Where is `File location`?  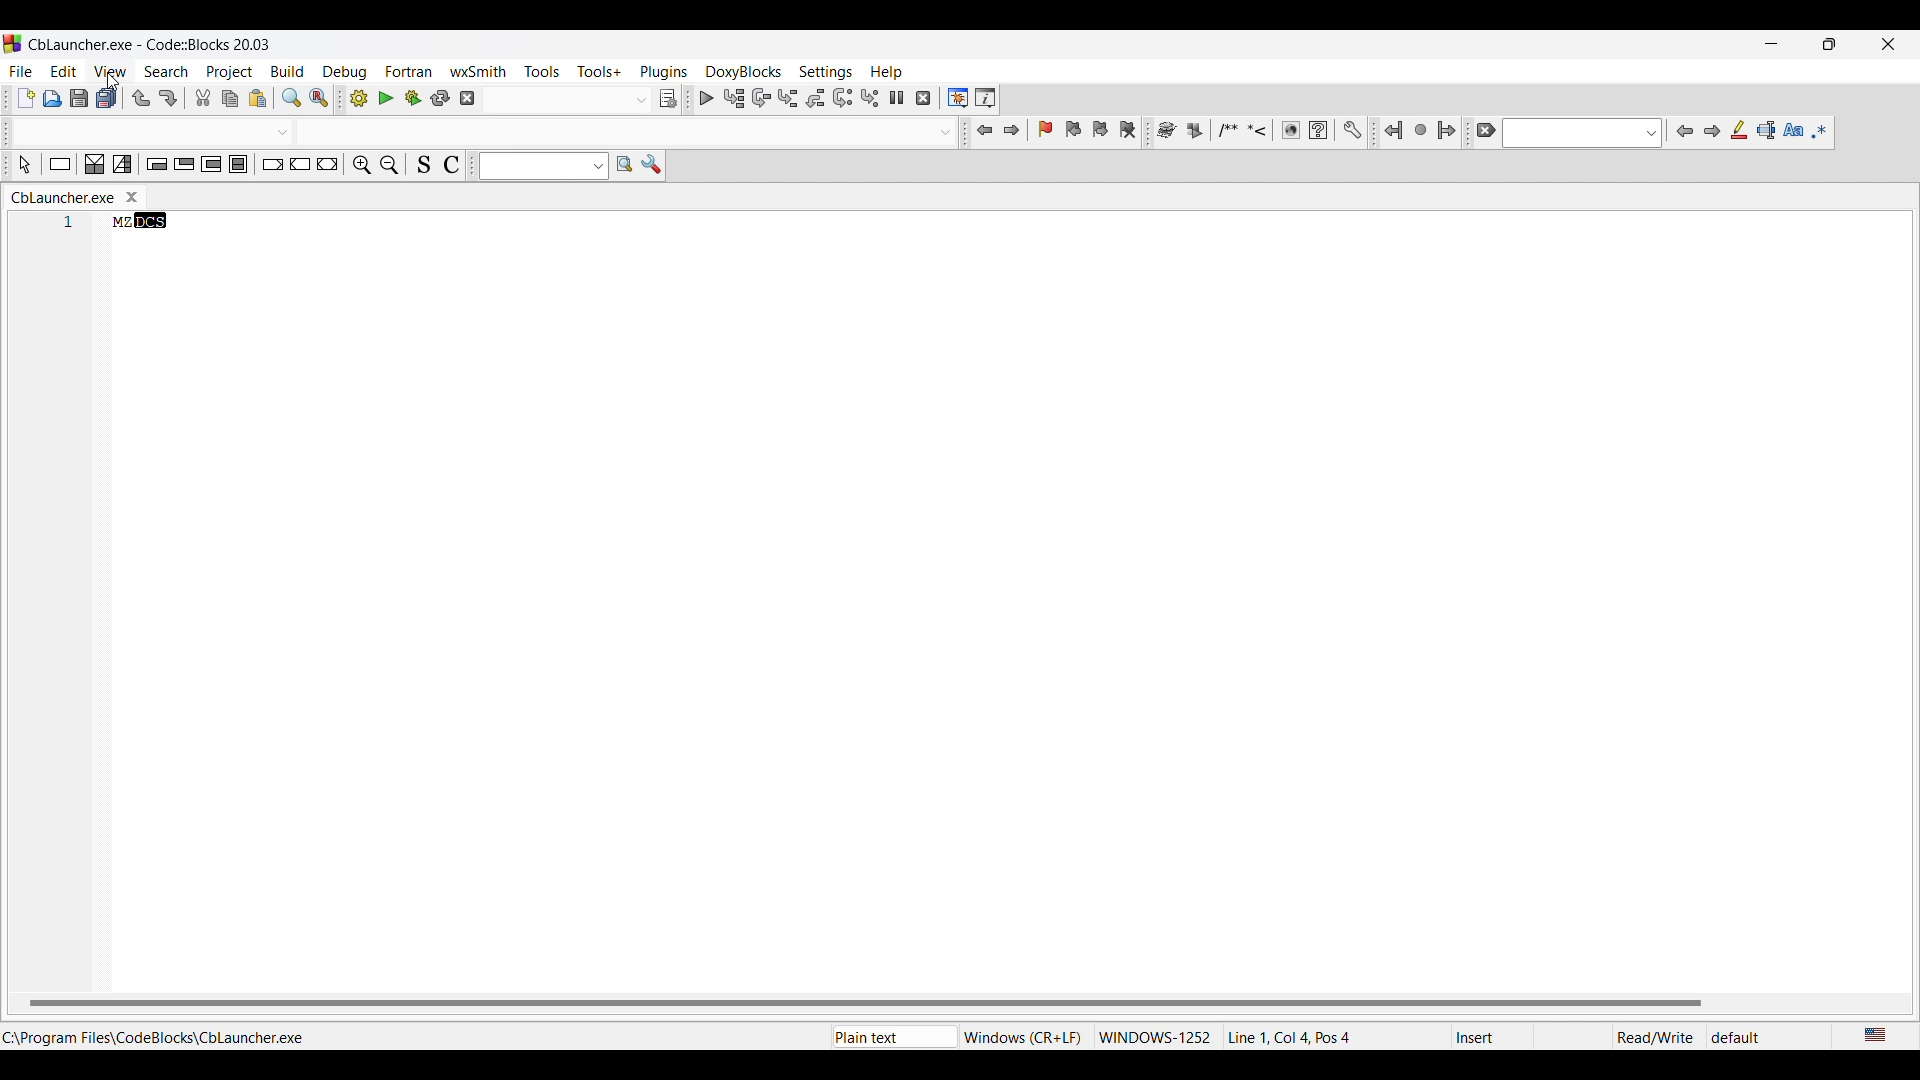
File location is located at coordinates (154, 1038).